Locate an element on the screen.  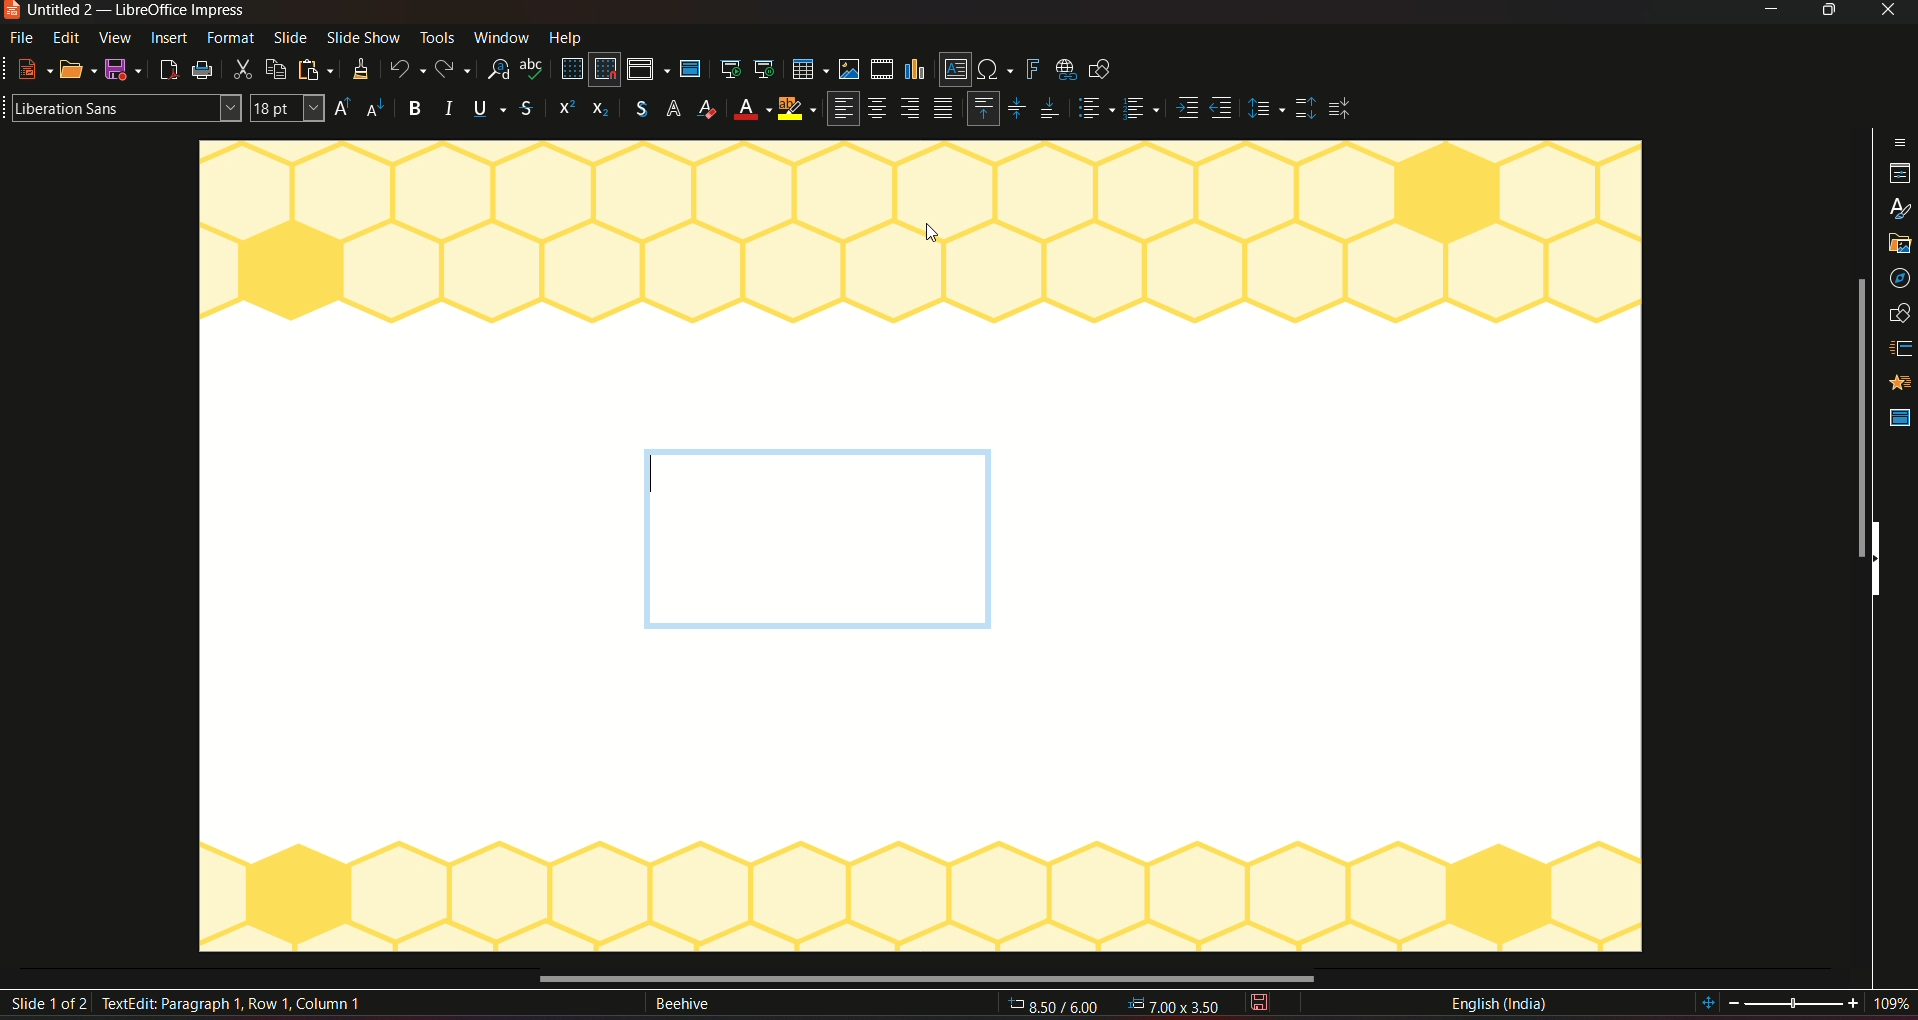
undo is located at coordinates (406, 68).